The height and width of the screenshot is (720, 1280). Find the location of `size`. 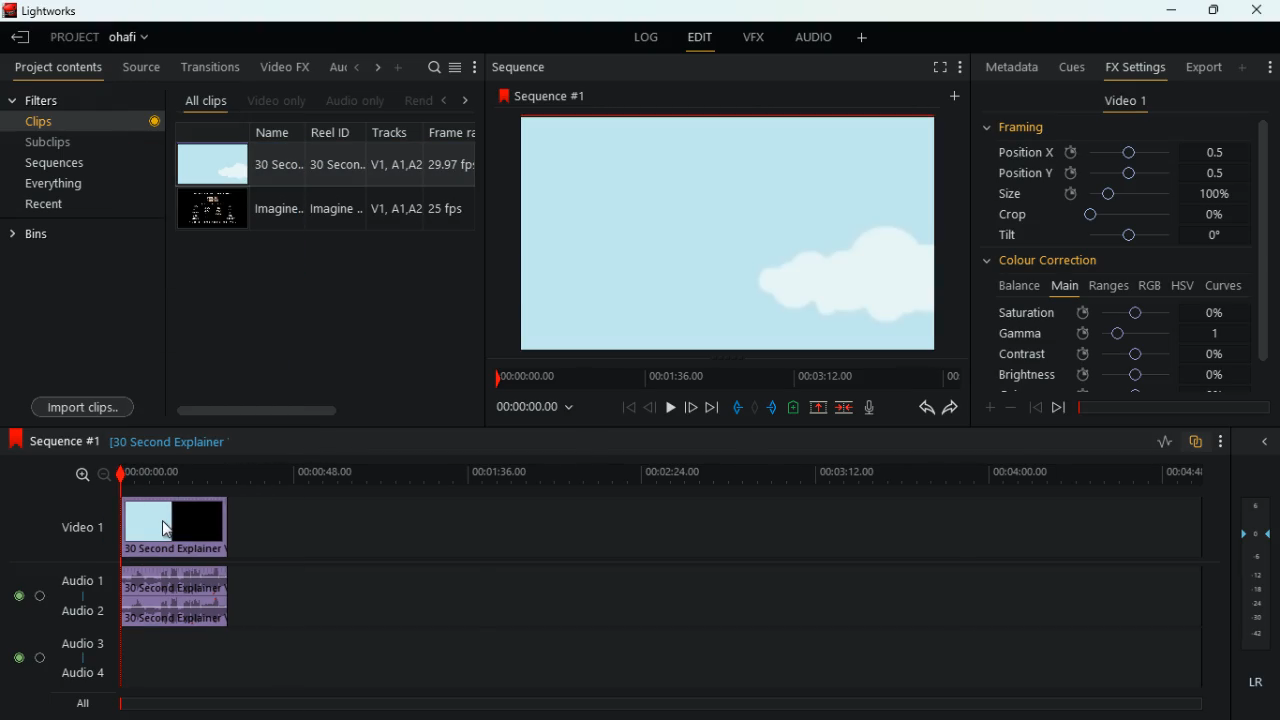

size is located at coordinates (1114, 195).